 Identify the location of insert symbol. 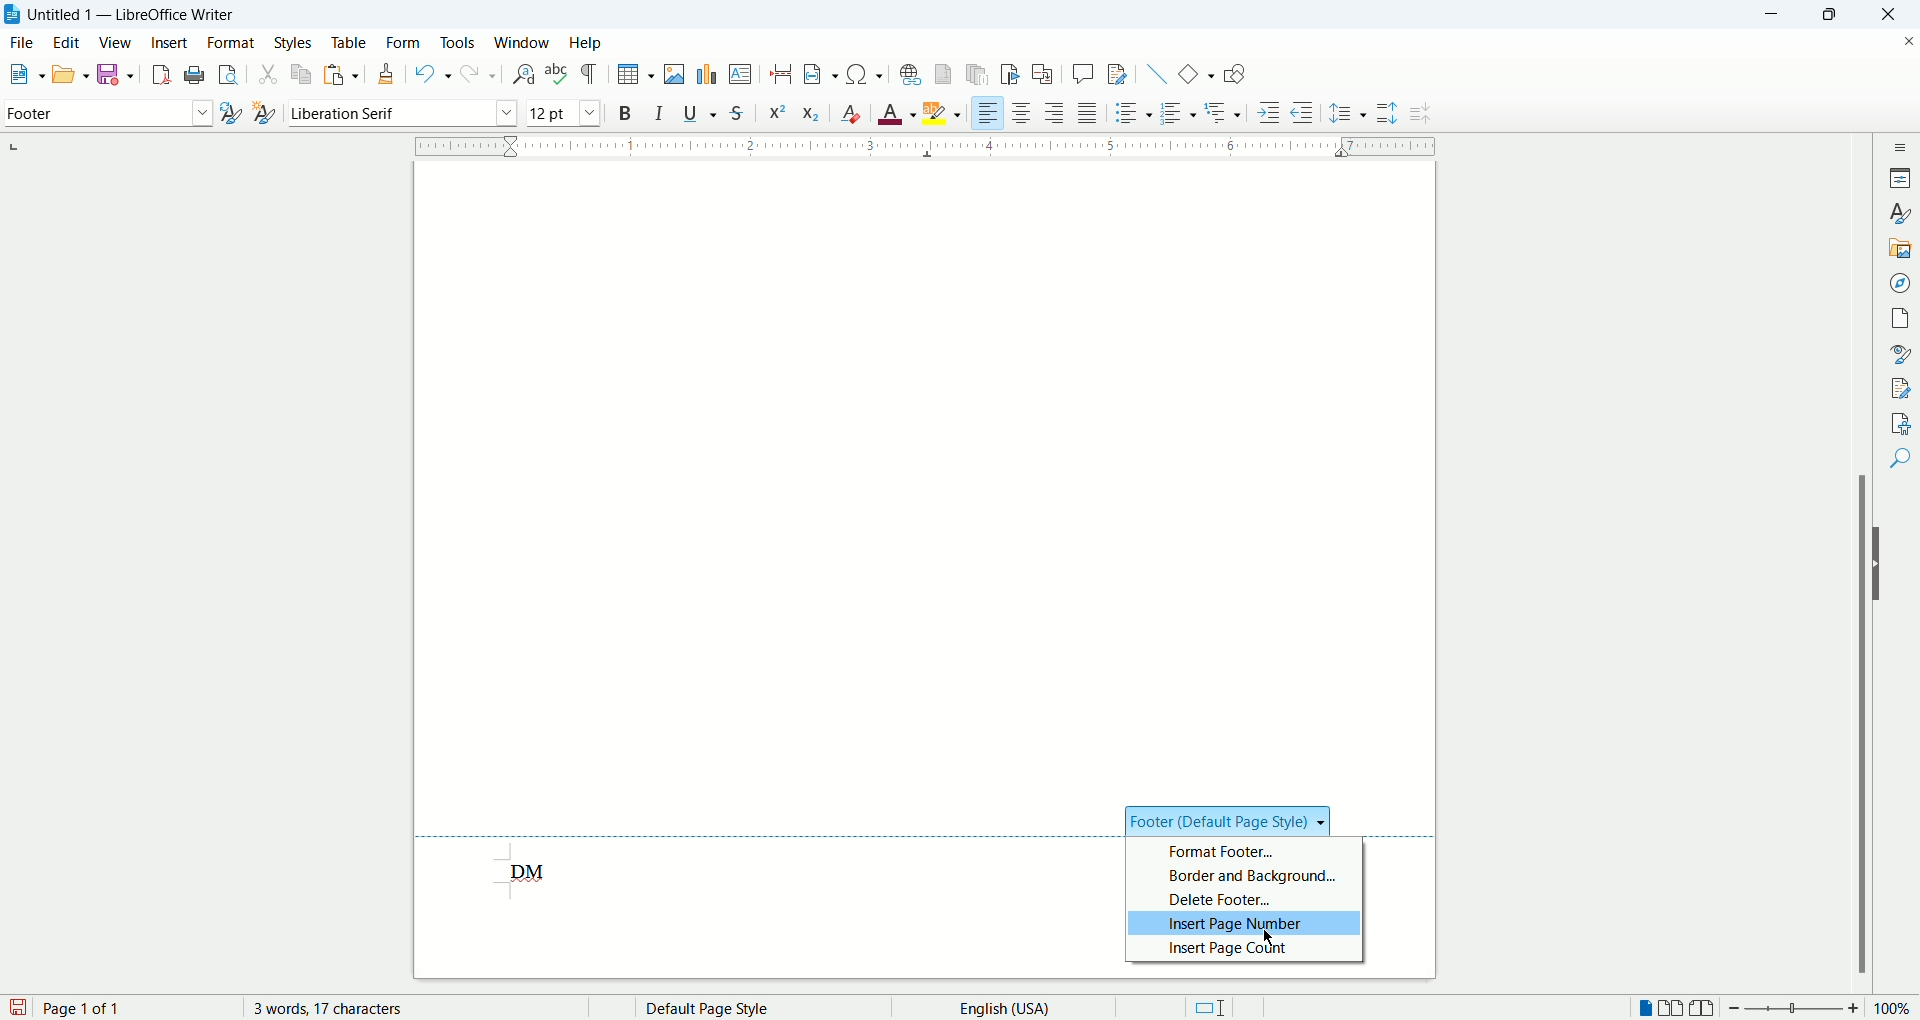
(865, 73).